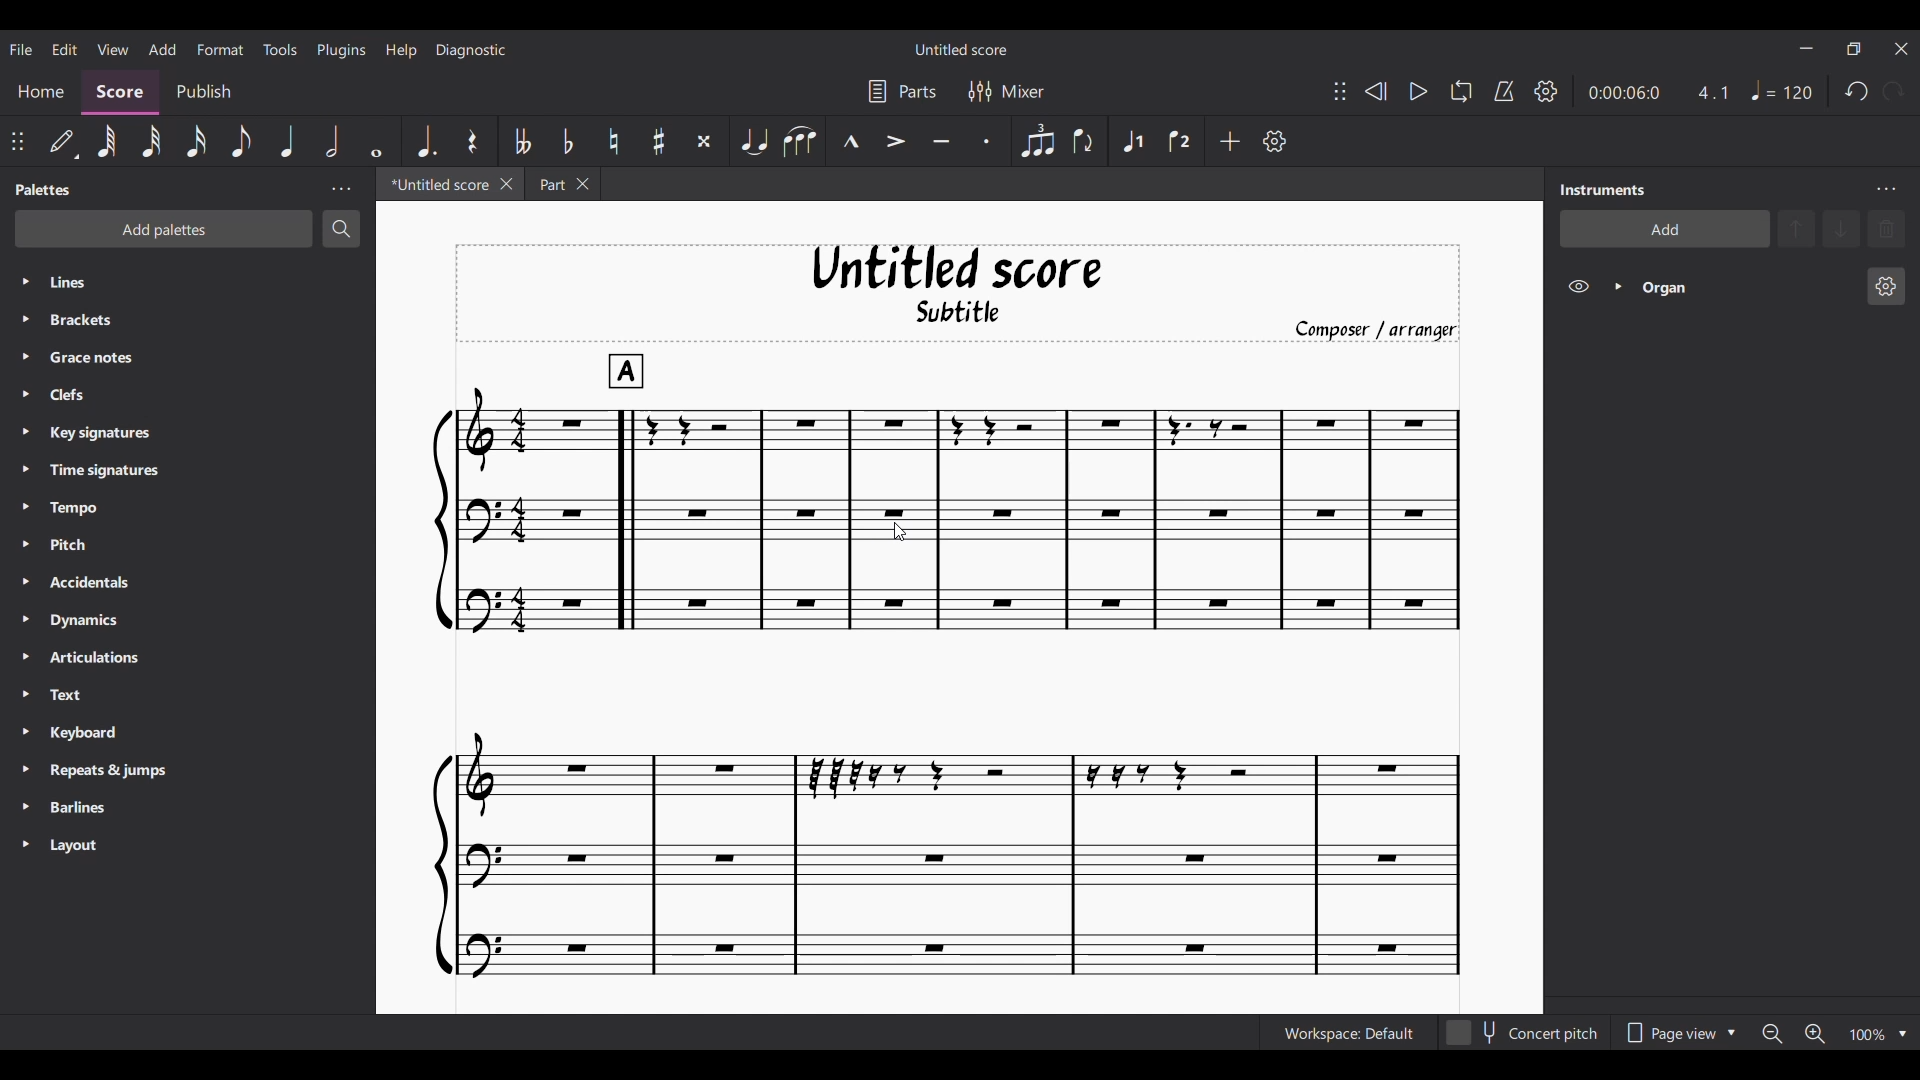  What do you see at coordinates (1664, 230) in the screenshot?
I see `Add instrument` at bounding box center [1664, 230].